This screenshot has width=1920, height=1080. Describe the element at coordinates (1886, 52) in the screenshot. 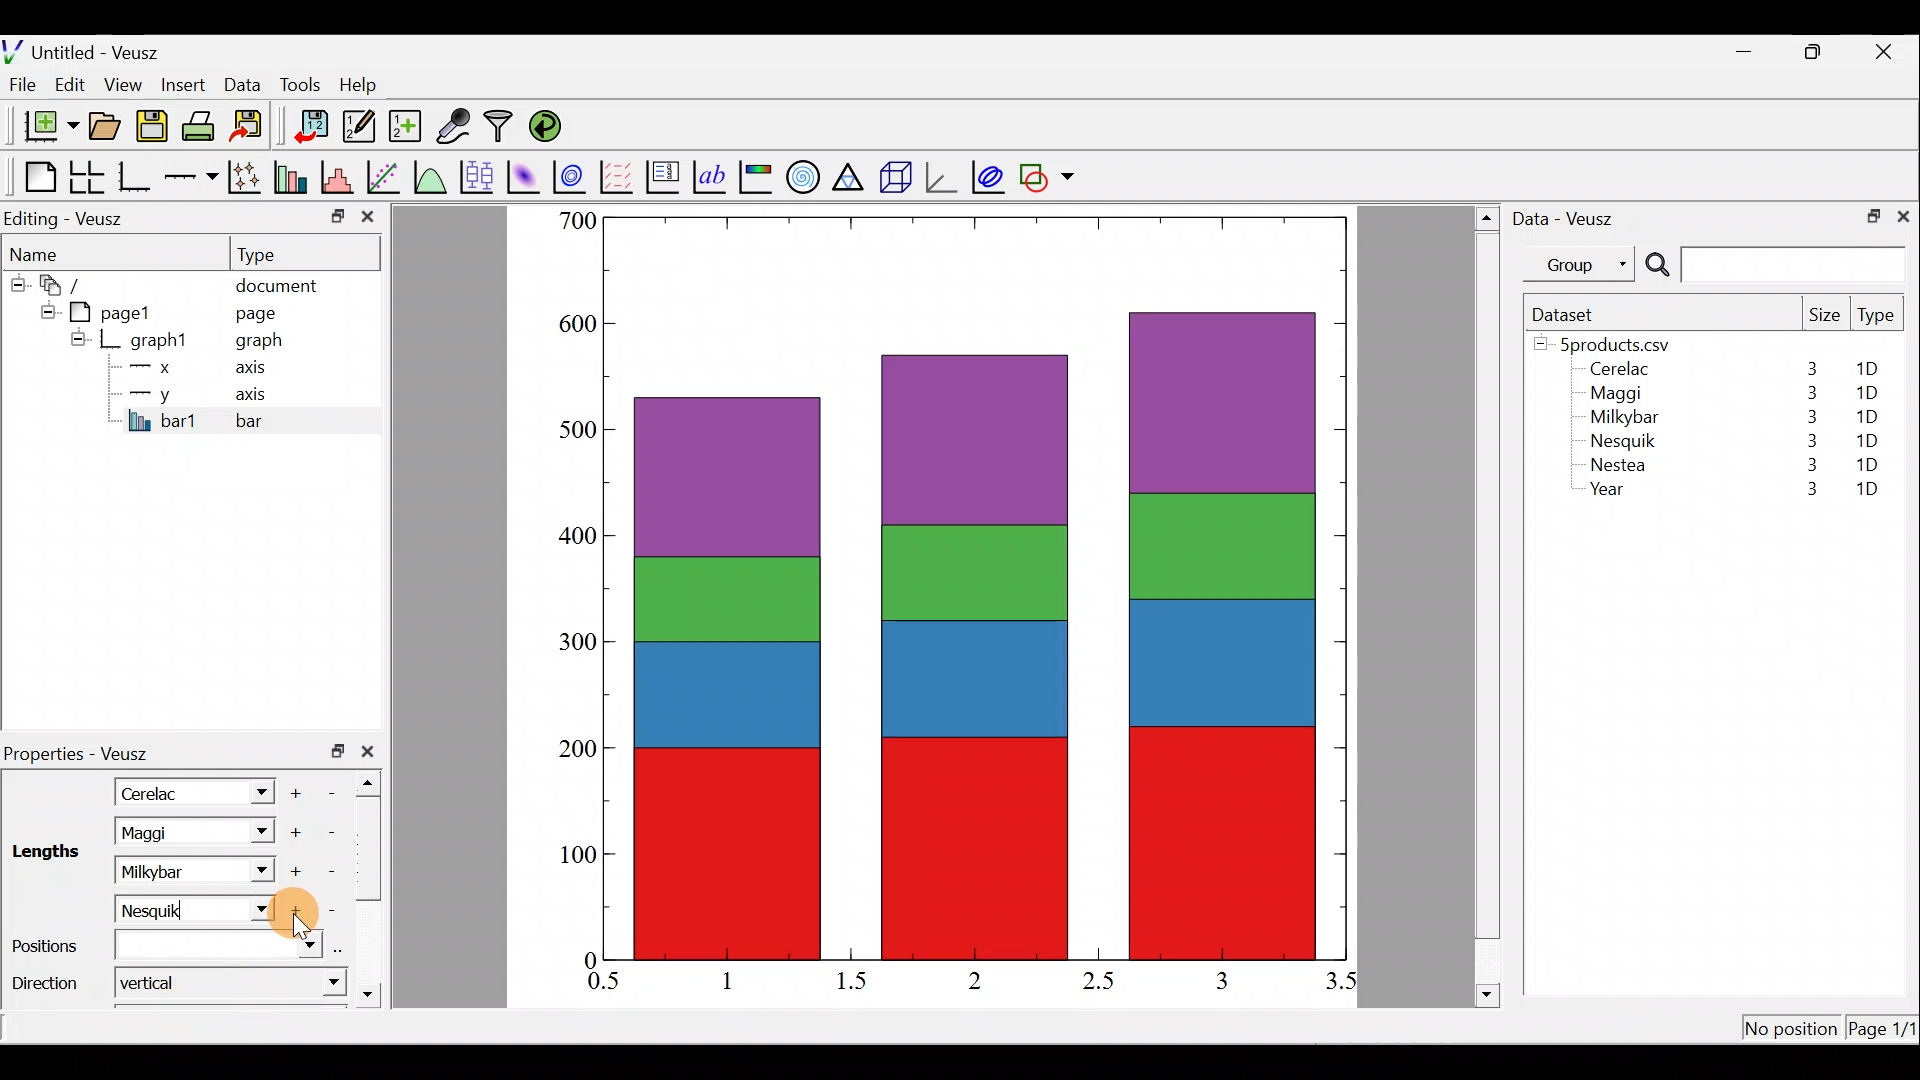

I see `close` at that location.